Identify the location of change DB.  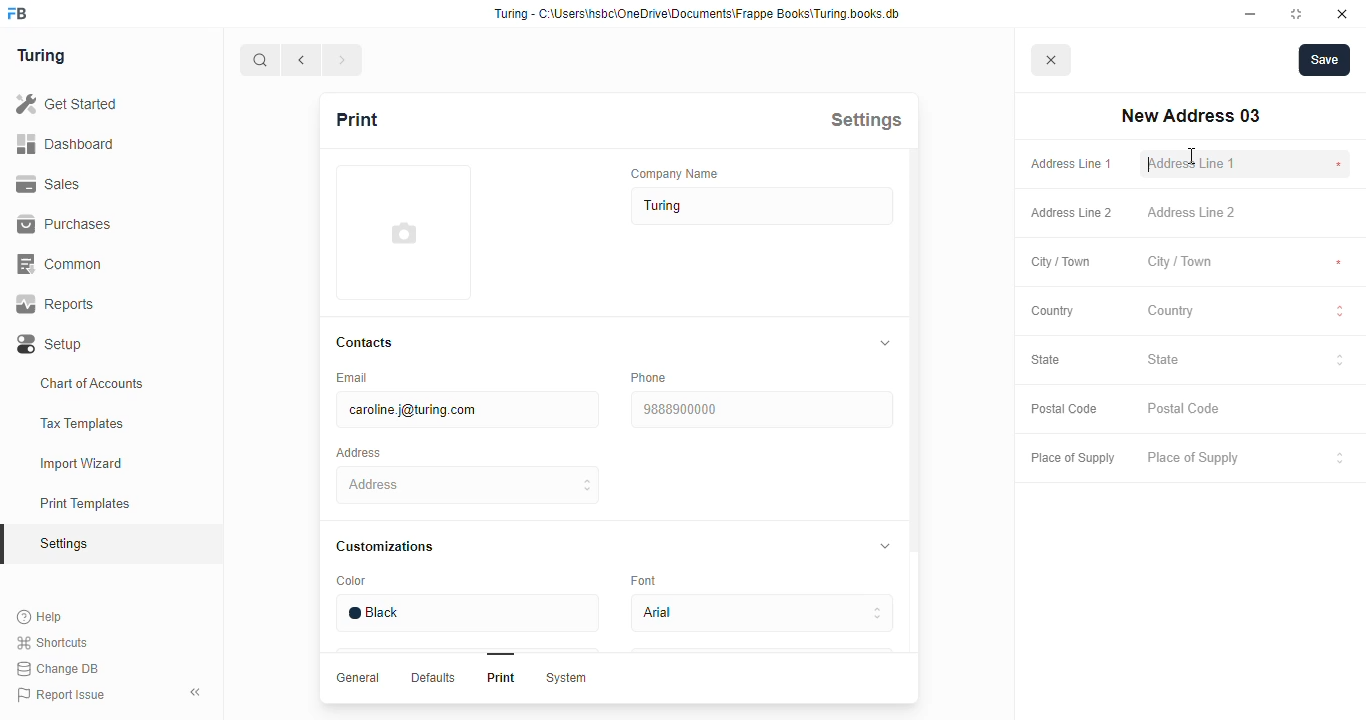
(57, 669).